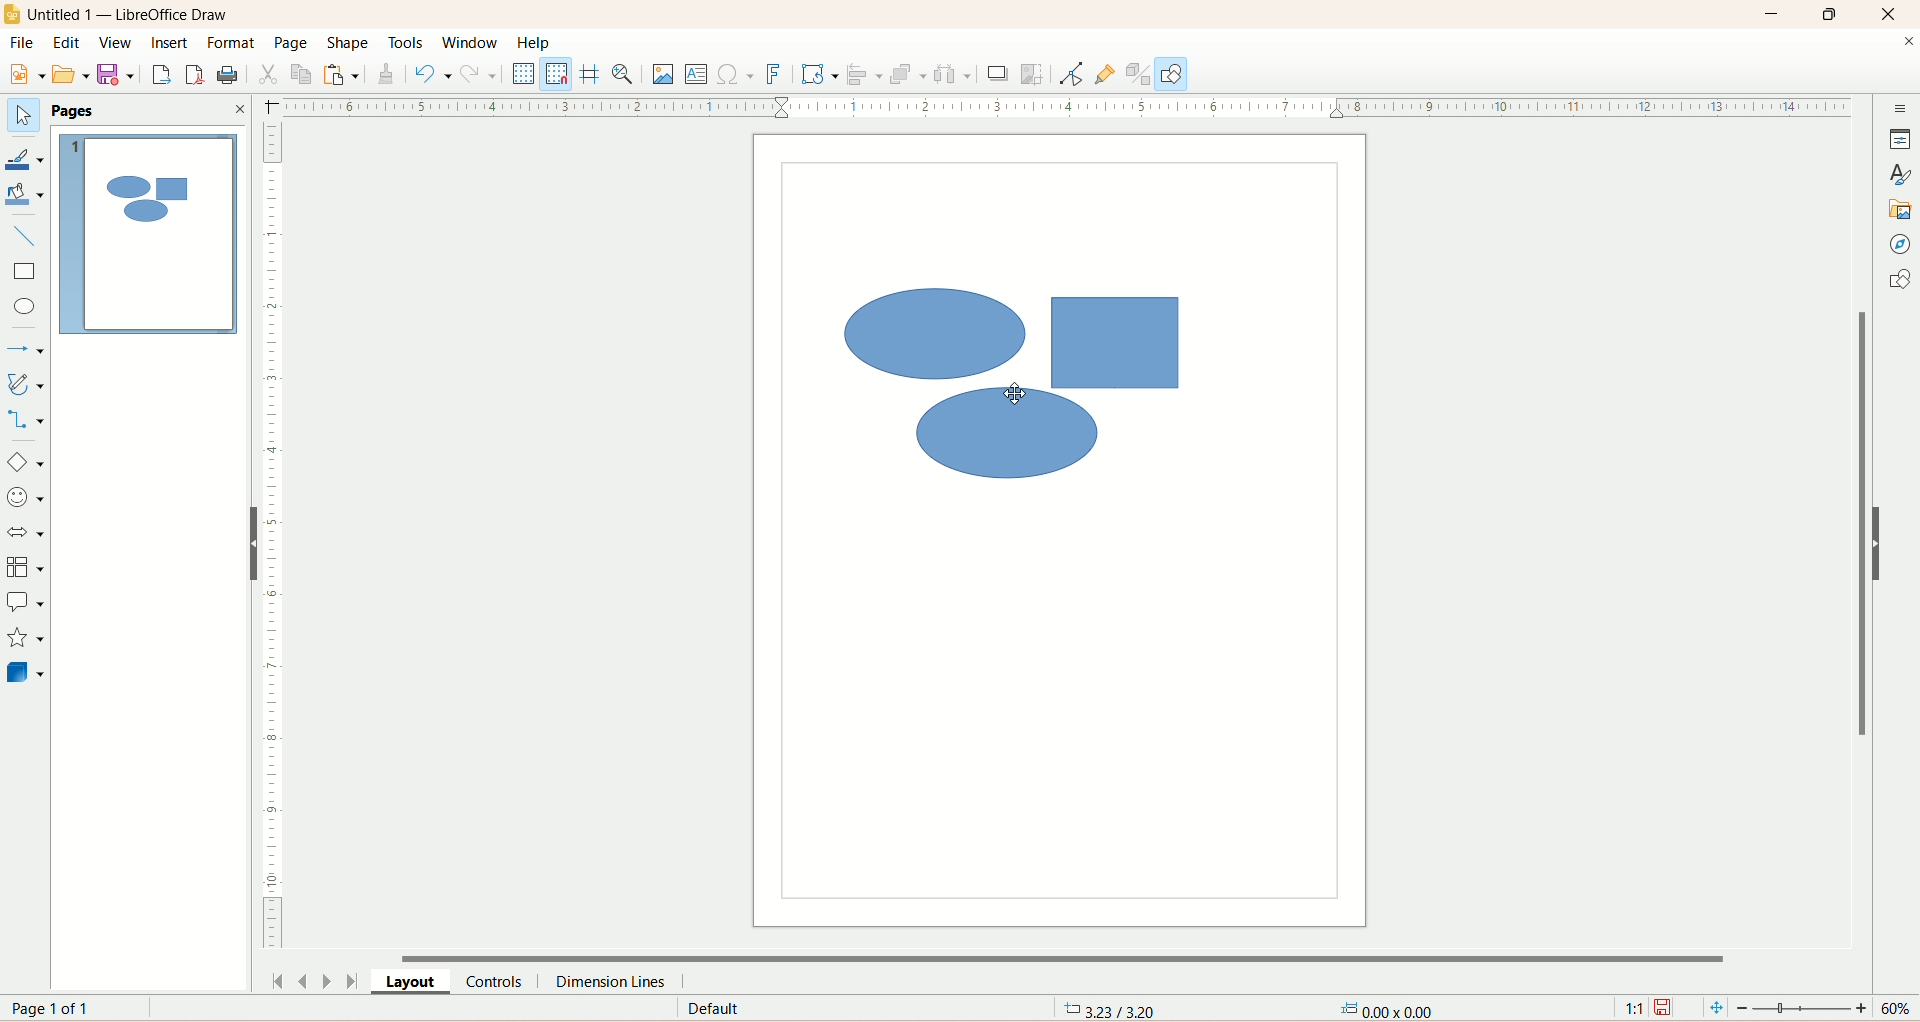  I want to click on controls, so click(495, 981).